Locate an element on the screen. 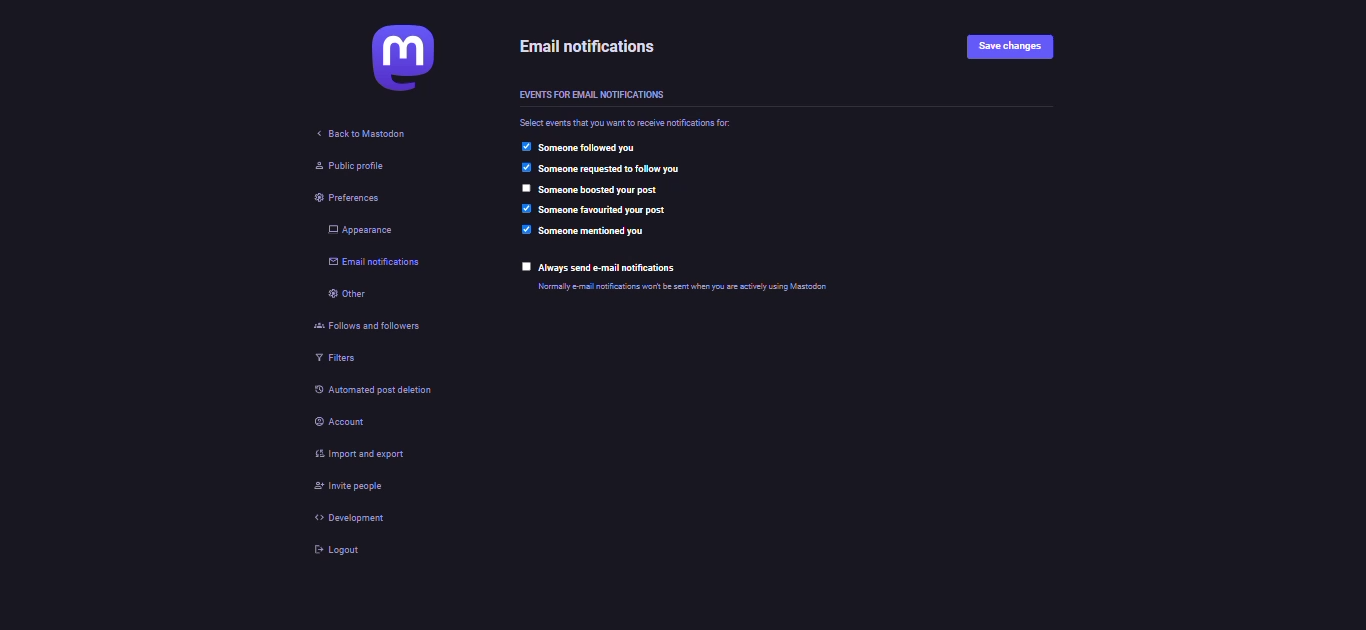 Image resolution: width=1366 pixels, height=630 pixels. someone followed you is located at coordinates (592, 147).